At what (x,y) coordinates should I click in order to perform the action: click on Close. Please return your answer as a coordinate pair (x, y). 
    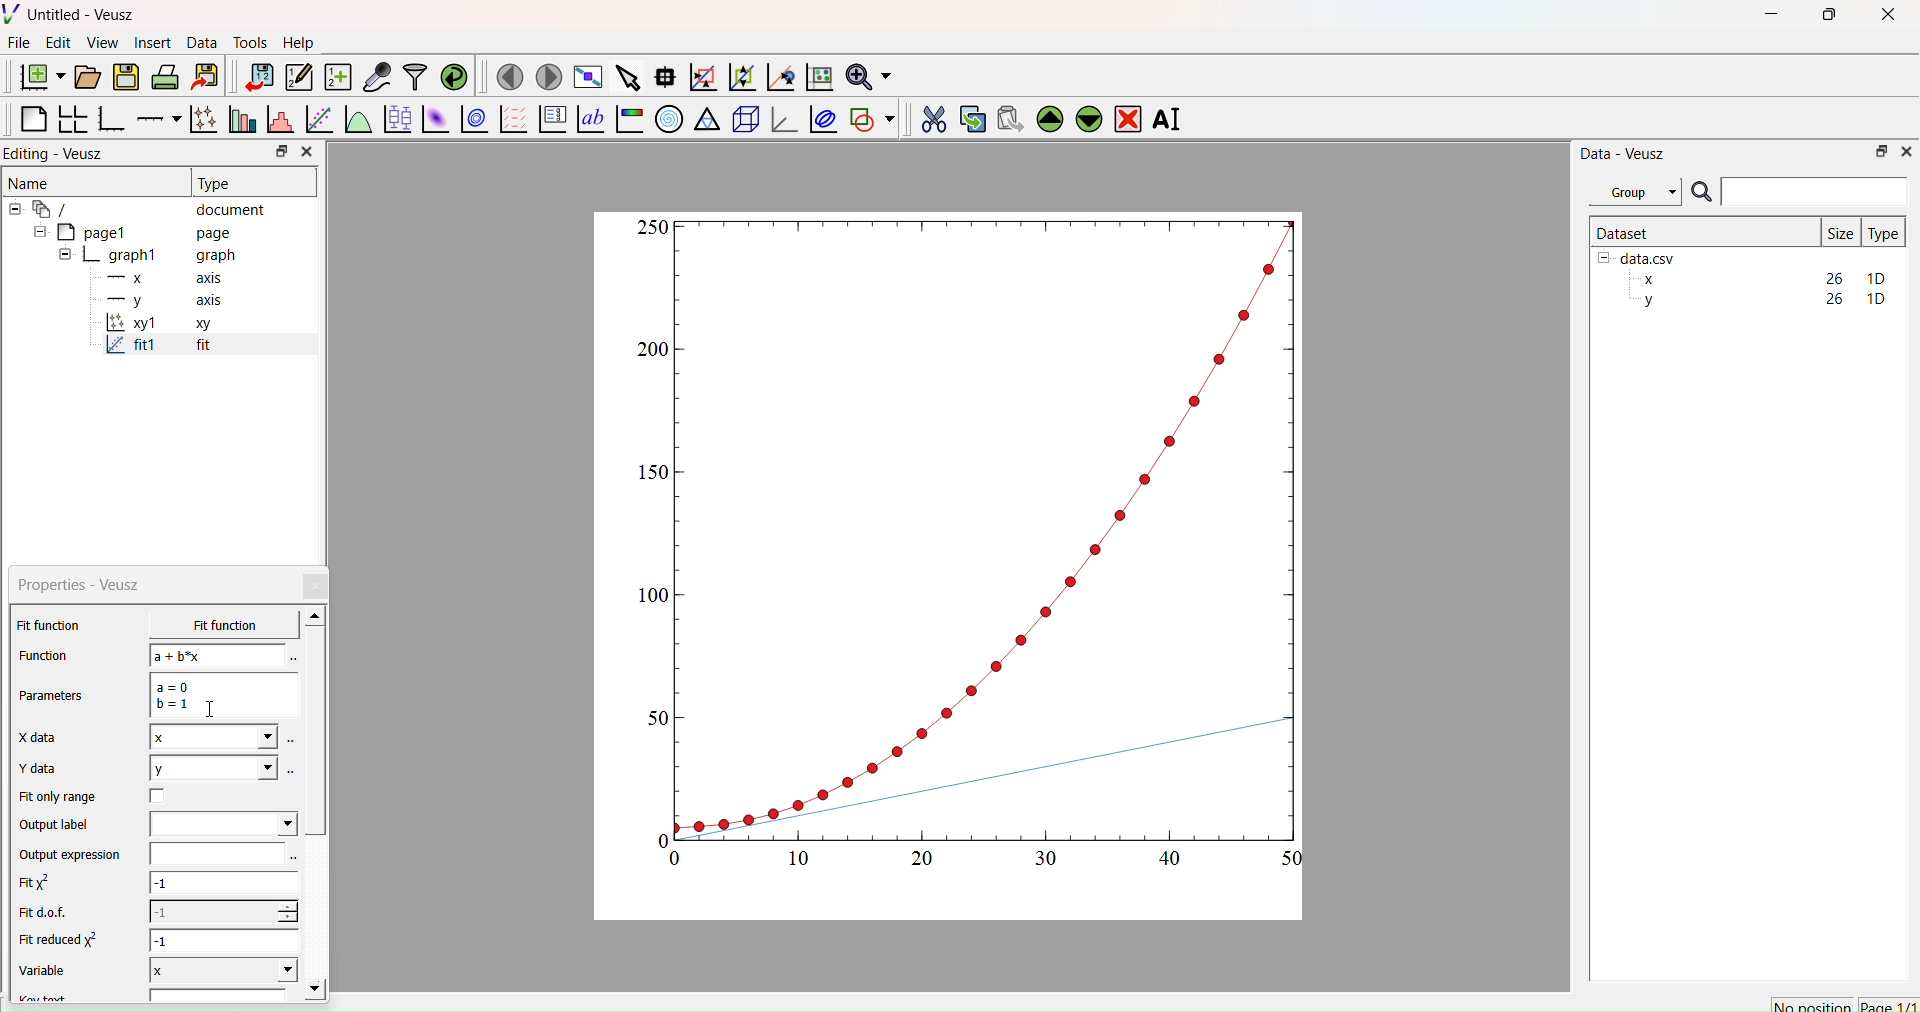
    Looking at the image, I should click on (1905, 150).